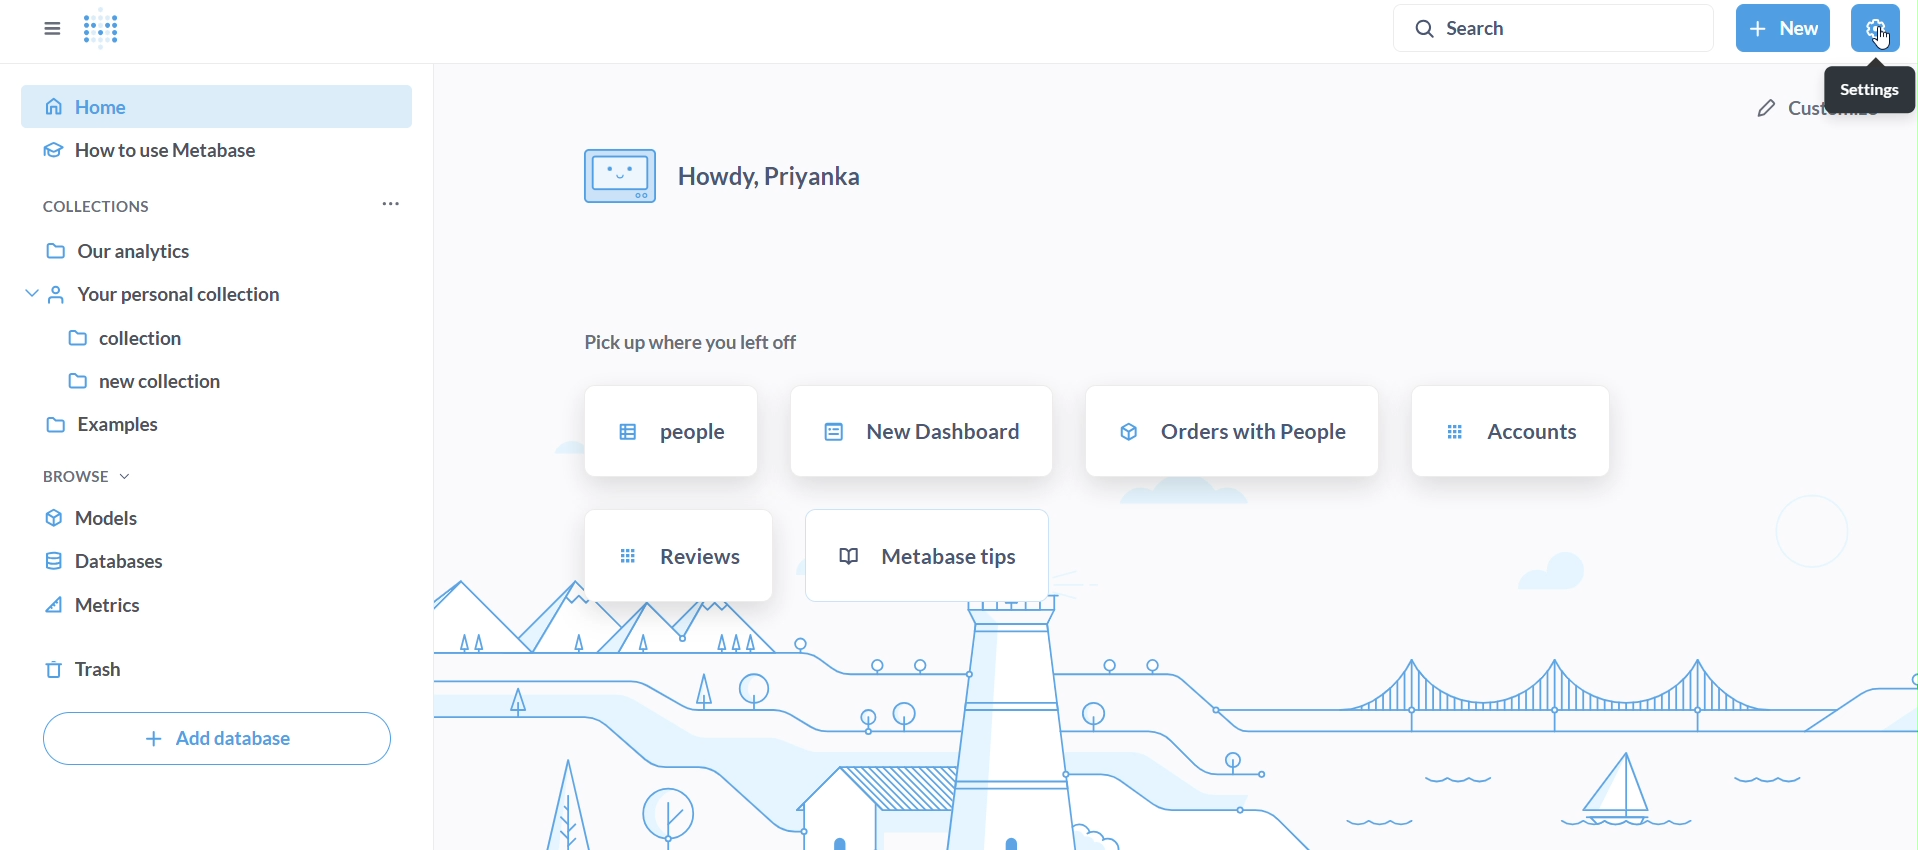 This screenshot has height=850, width=1918. I want to click on more, so click(386, 206).